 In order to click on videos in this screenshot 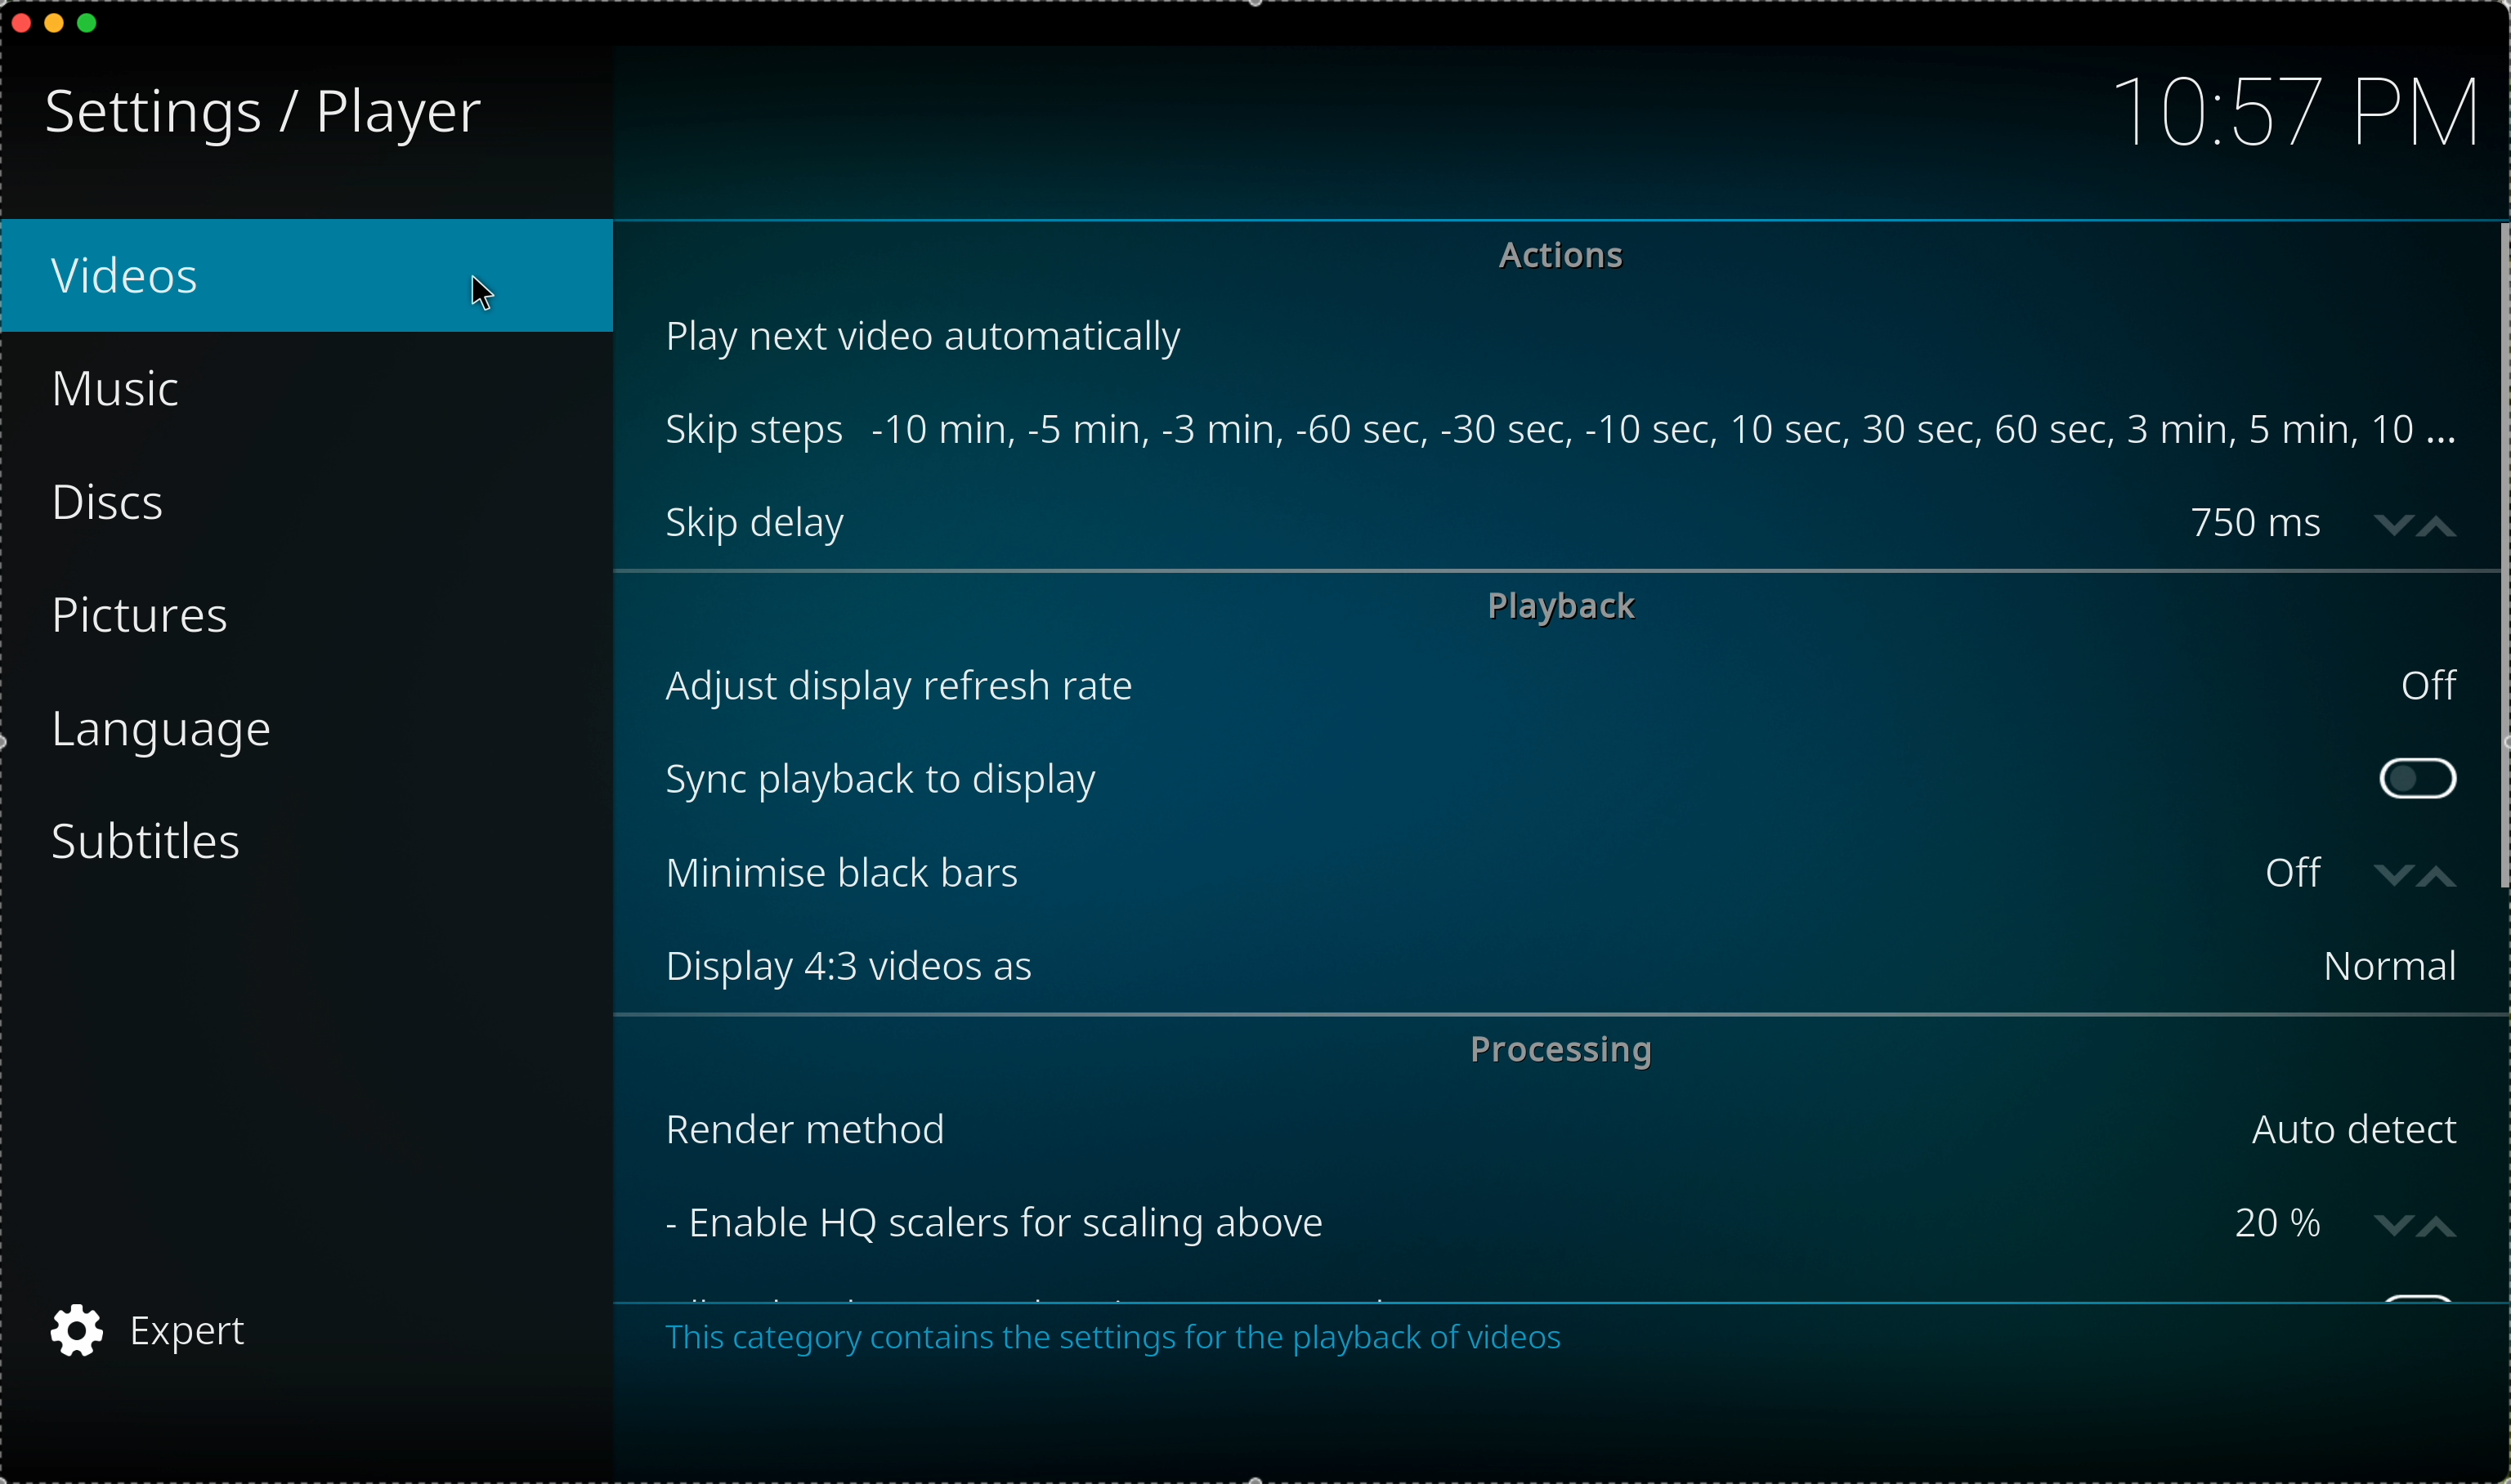, I will do `click(307, 280)`.